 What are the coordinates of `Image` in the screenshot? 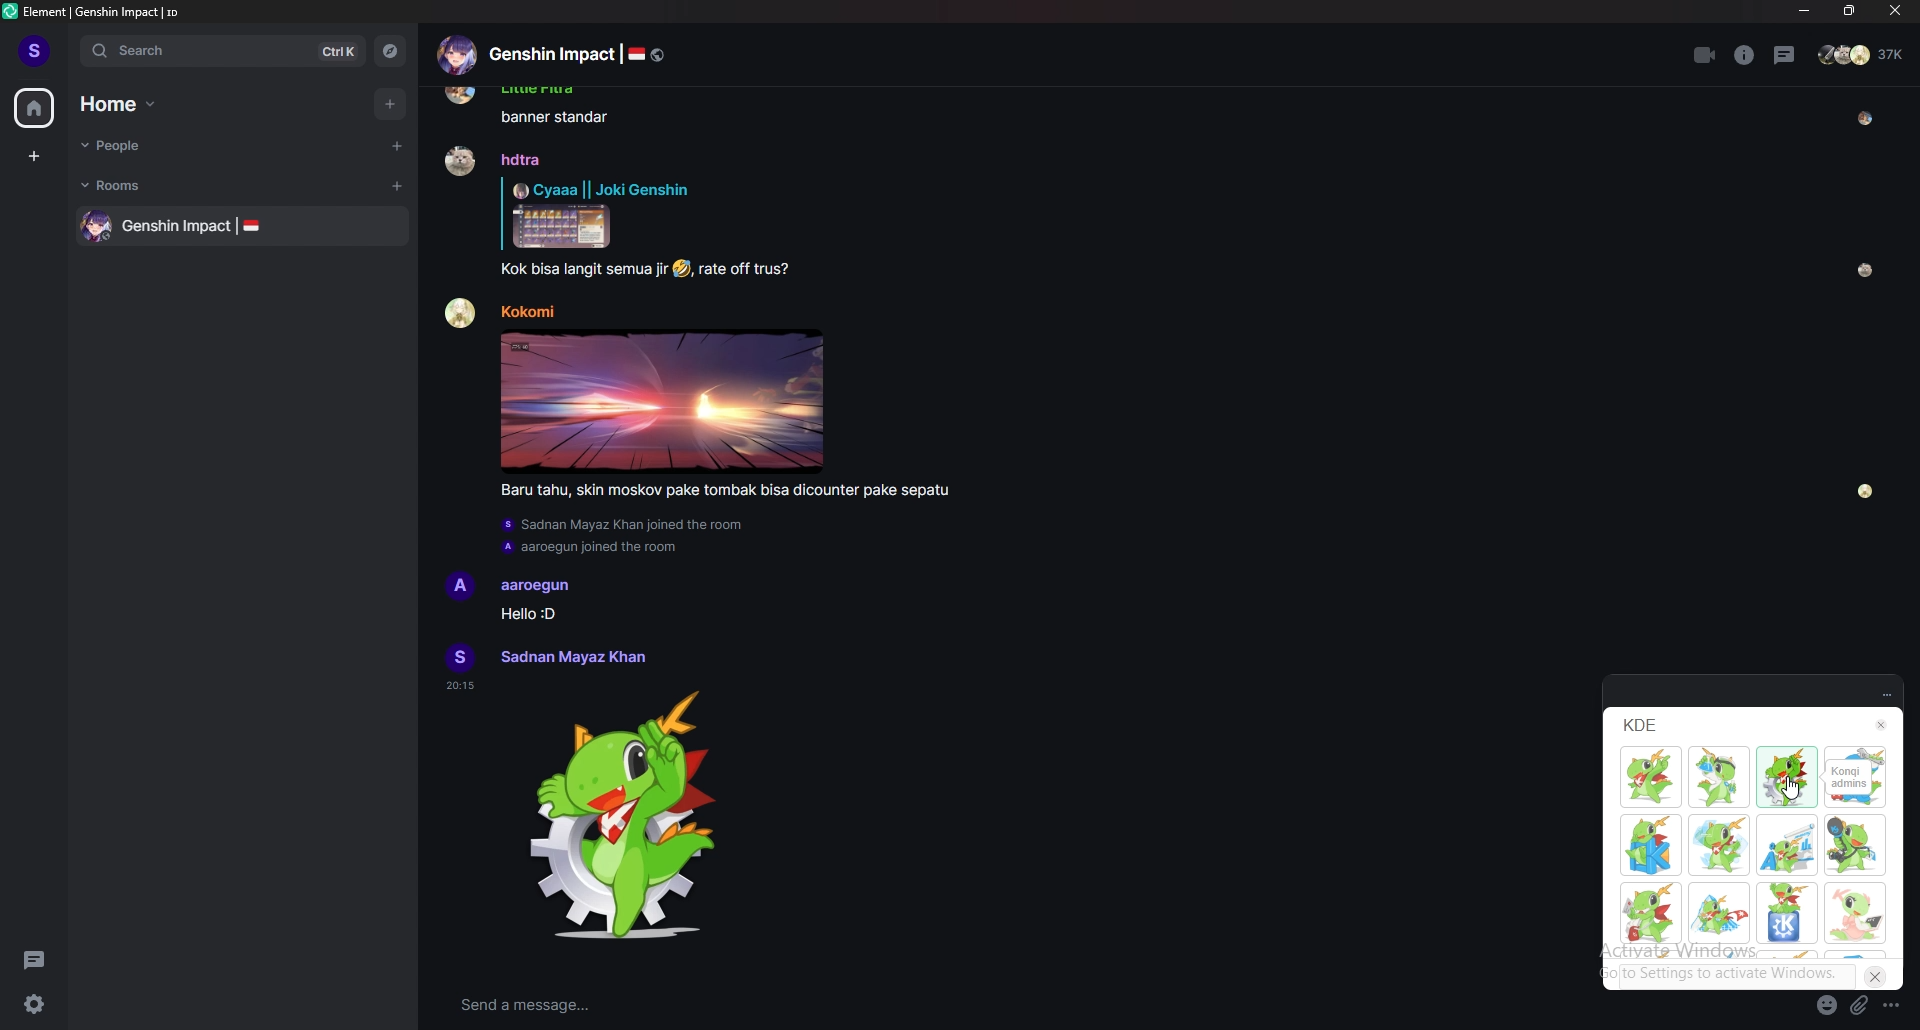 It's located at (562, 226).